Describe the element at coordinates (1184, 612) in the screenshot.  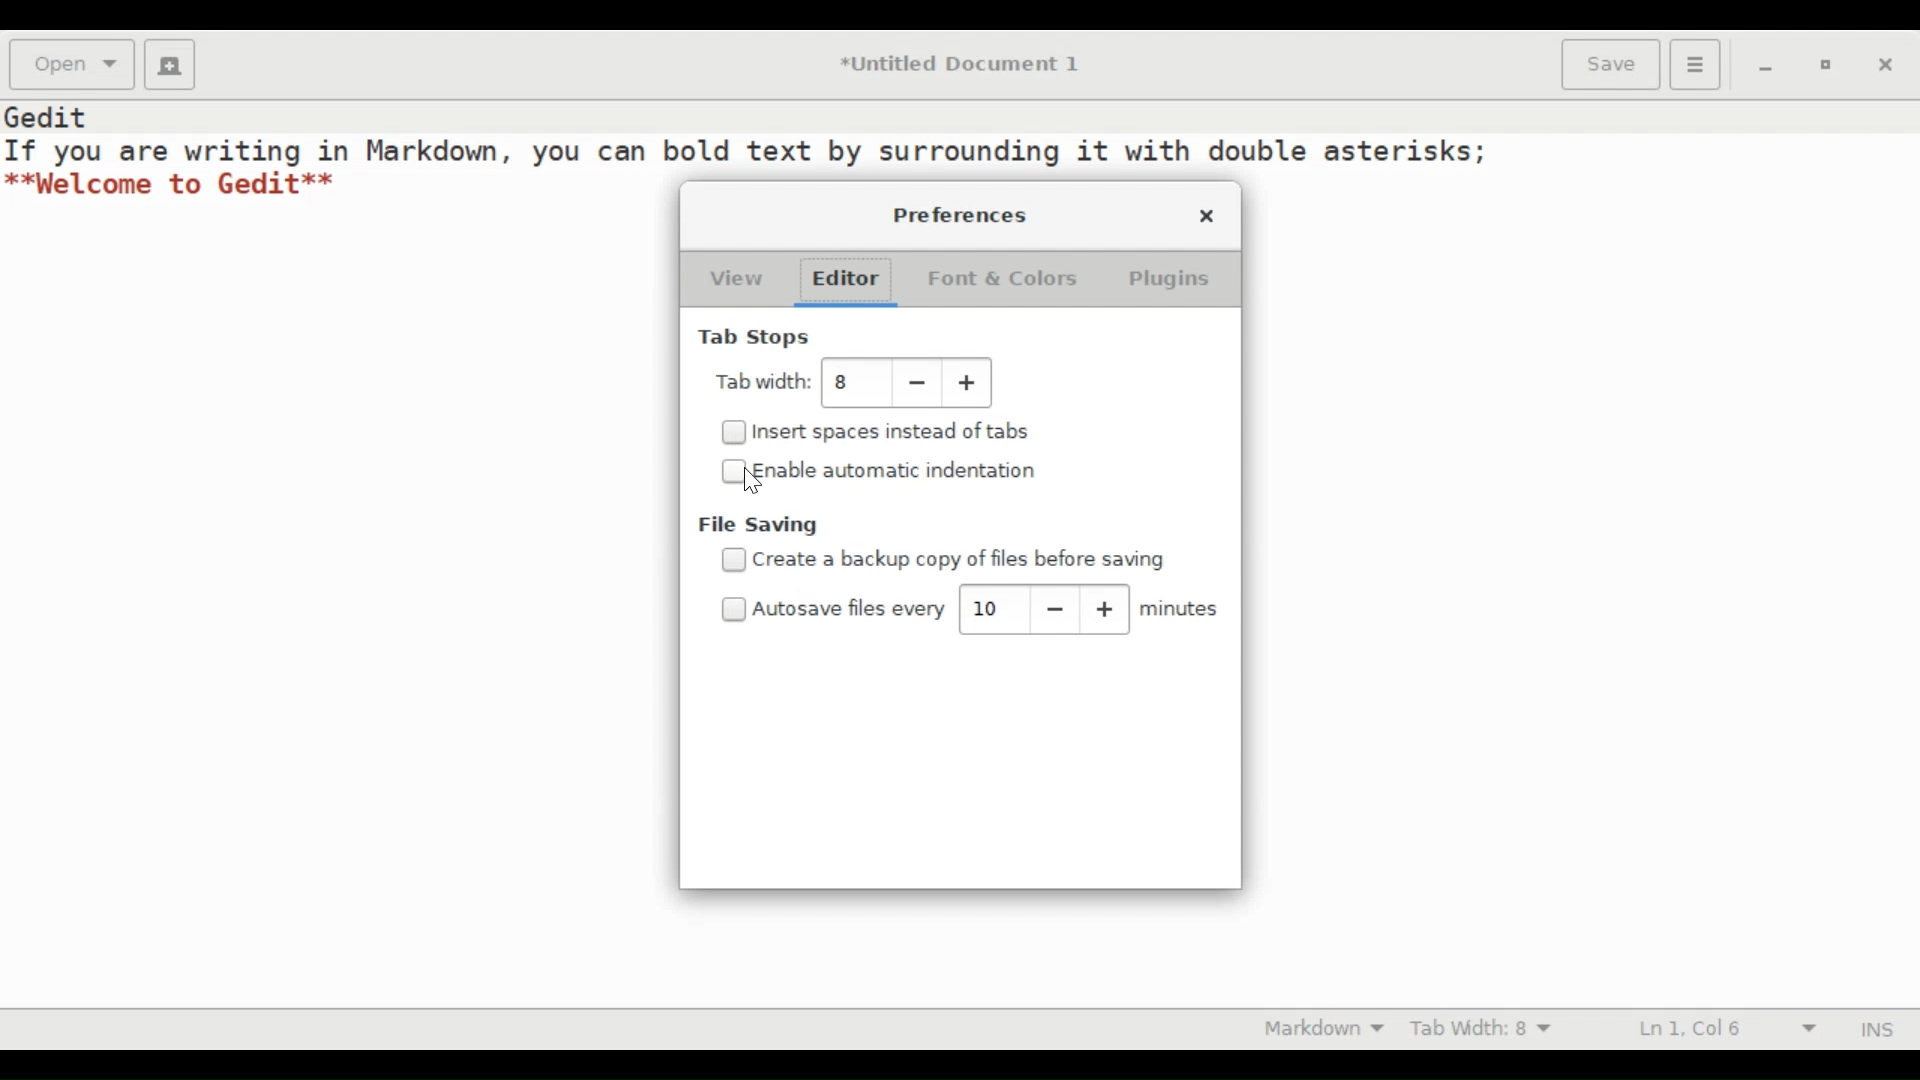
I see ` minutes` at that location.